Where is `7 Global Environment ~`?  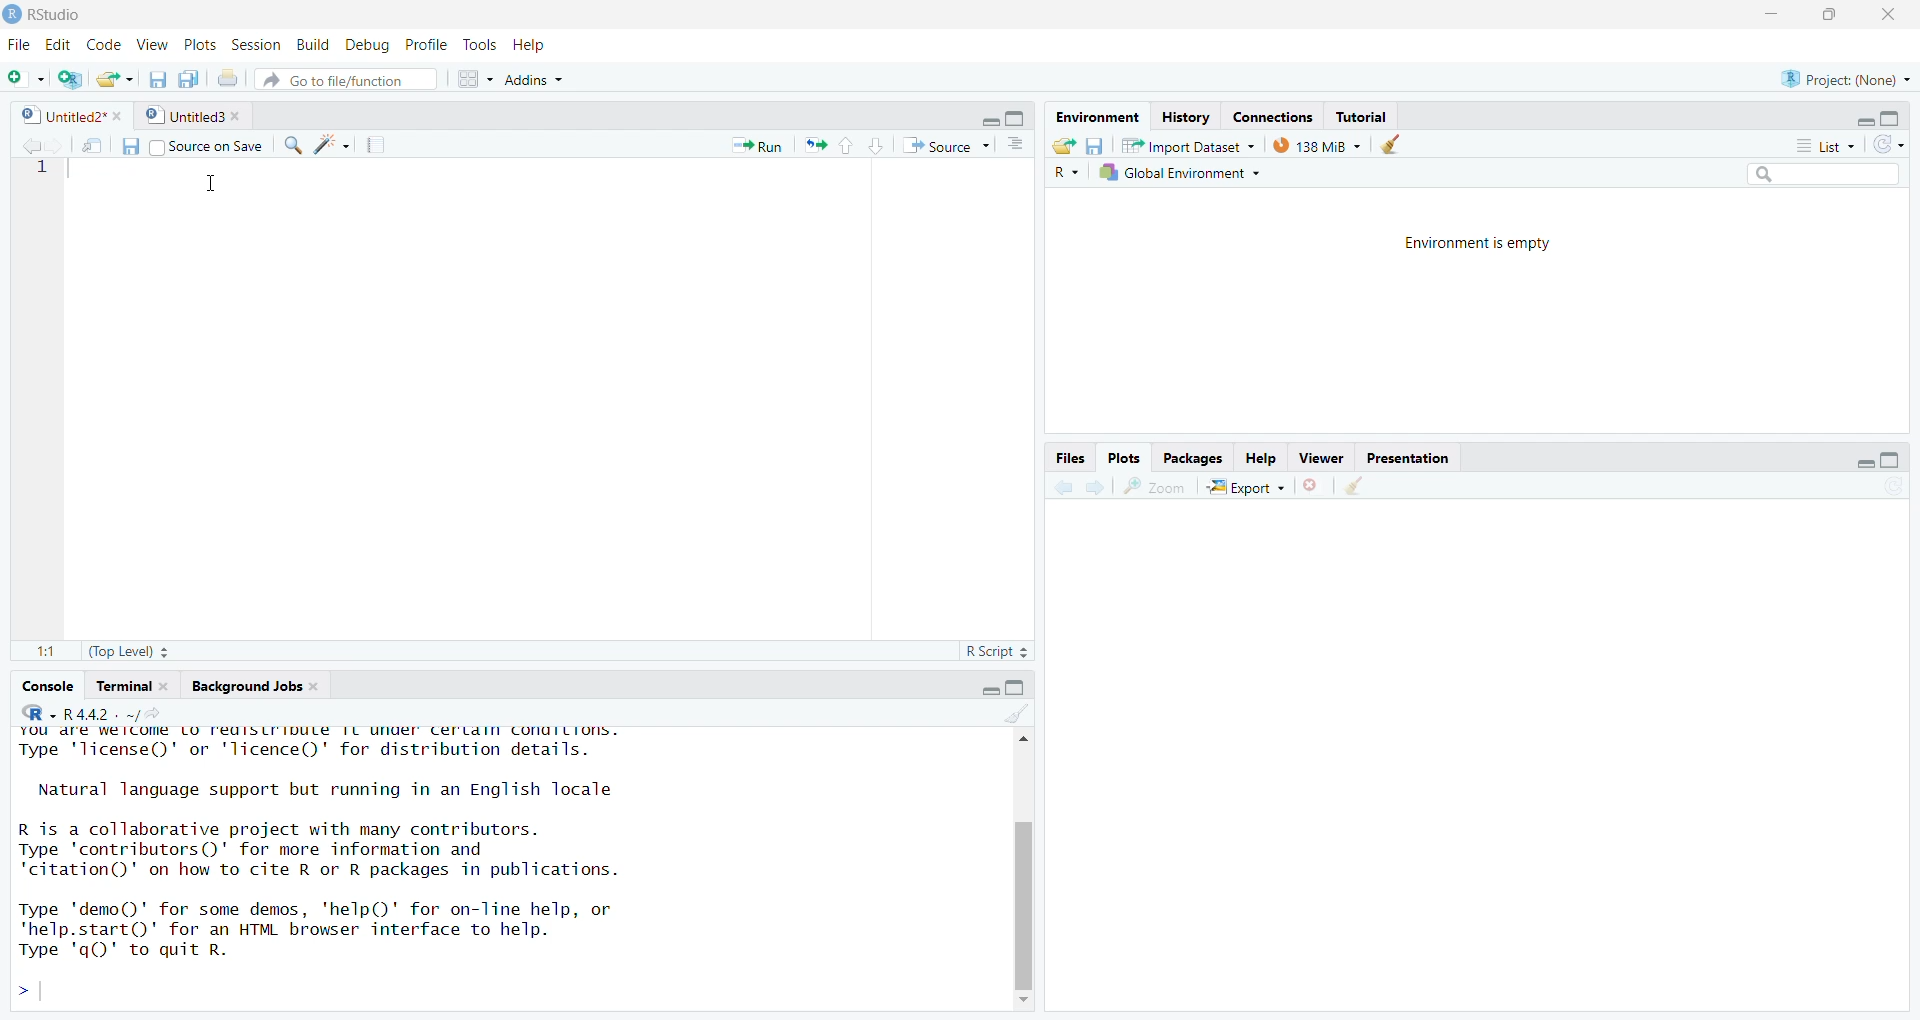
7 Global Environment ~ is located at coordinates (1183, 172).